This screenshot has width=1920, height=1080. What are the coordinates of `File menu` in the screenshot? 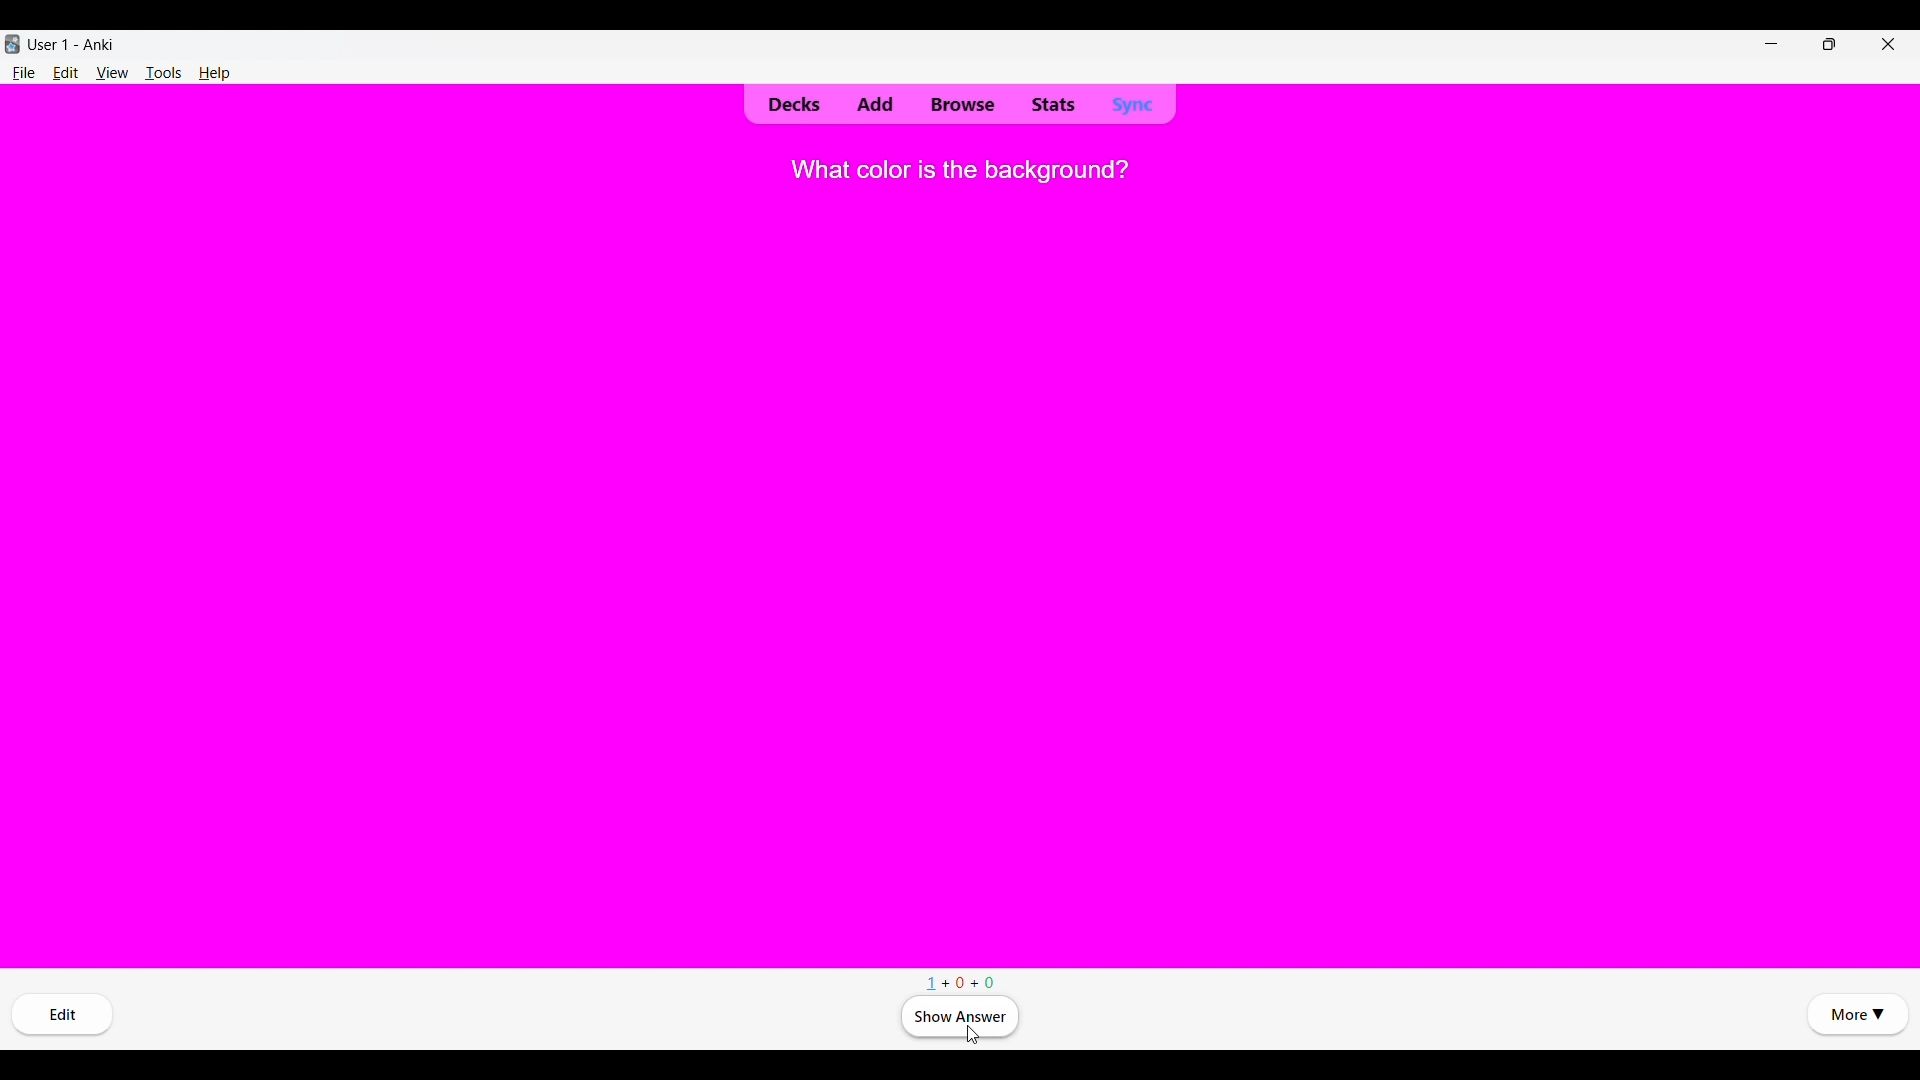 It's located at (23, 73).